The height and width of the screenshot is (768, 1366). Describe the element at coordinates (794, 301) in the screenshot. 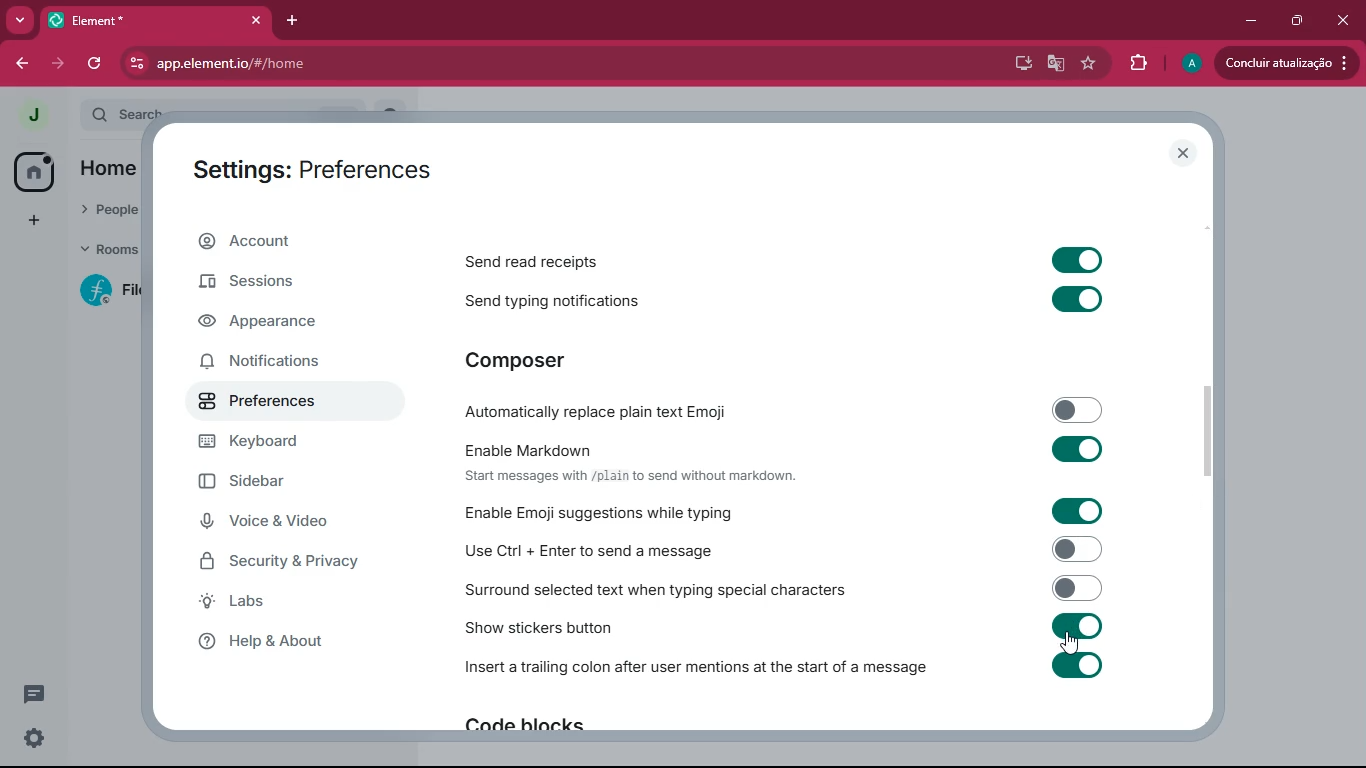

I see `Send typing notifications` at that location.